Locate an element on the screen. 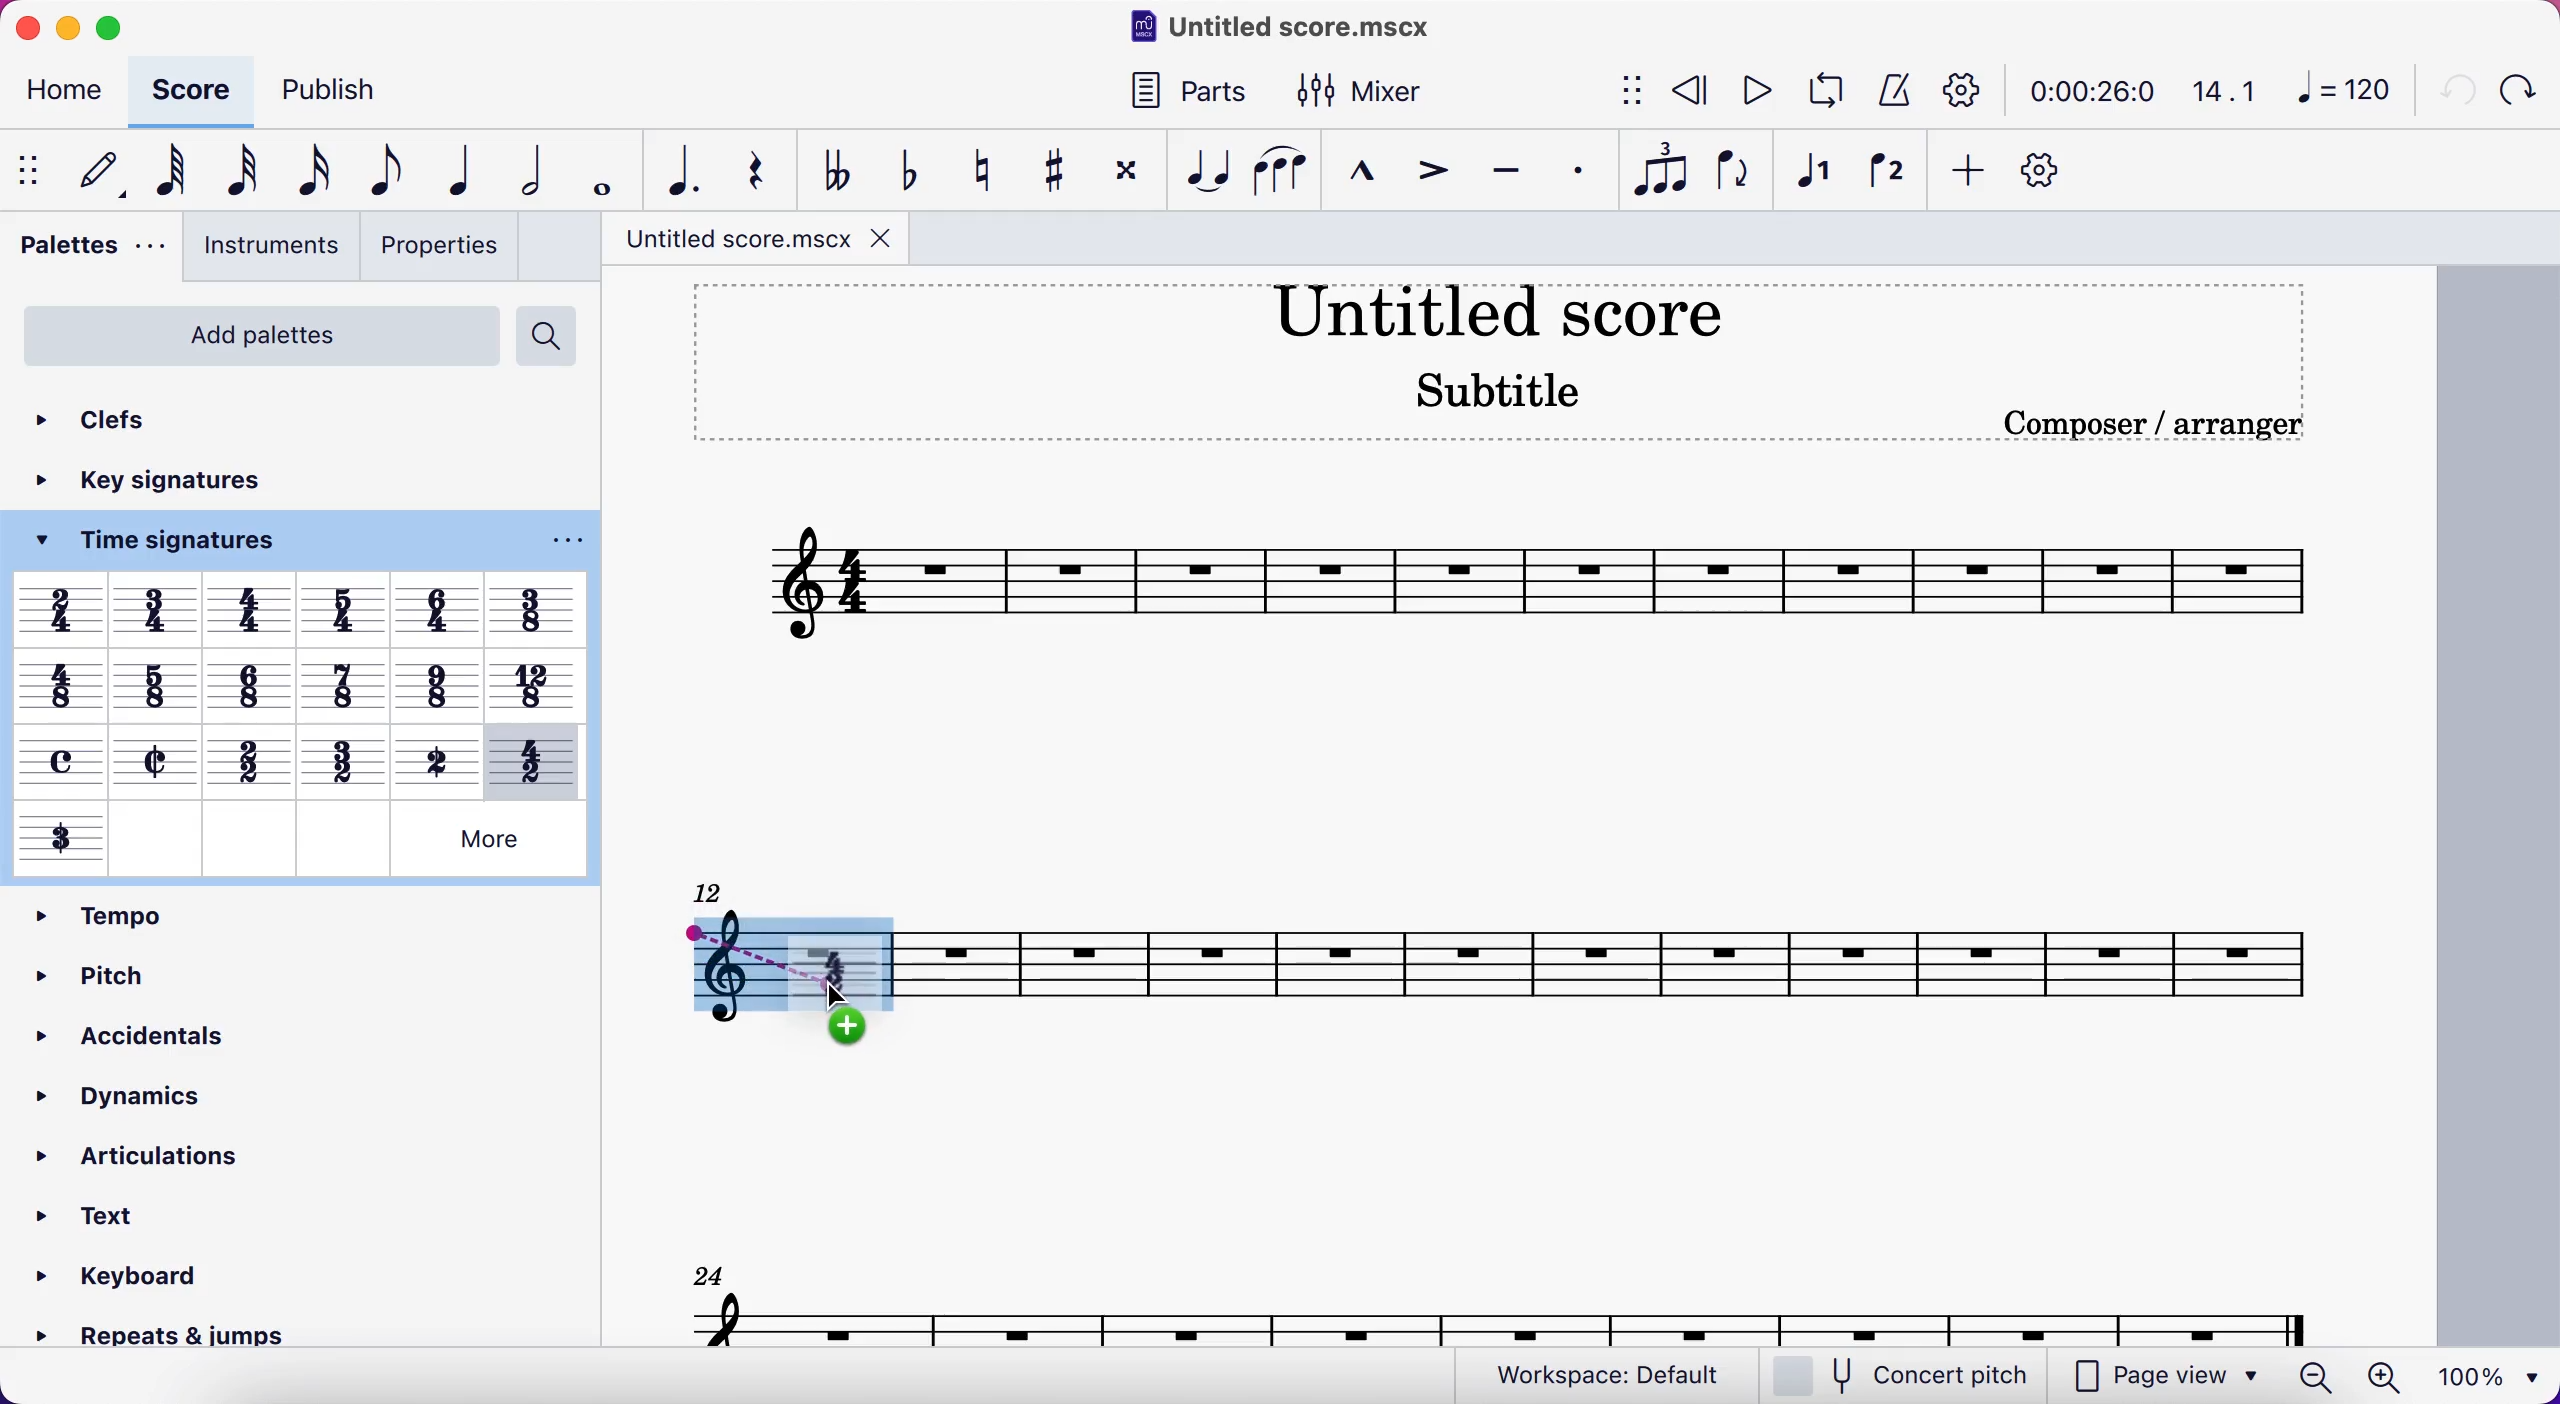 This screenshot has height=1404, width=2560. text is located at coordinates (99, 1212).